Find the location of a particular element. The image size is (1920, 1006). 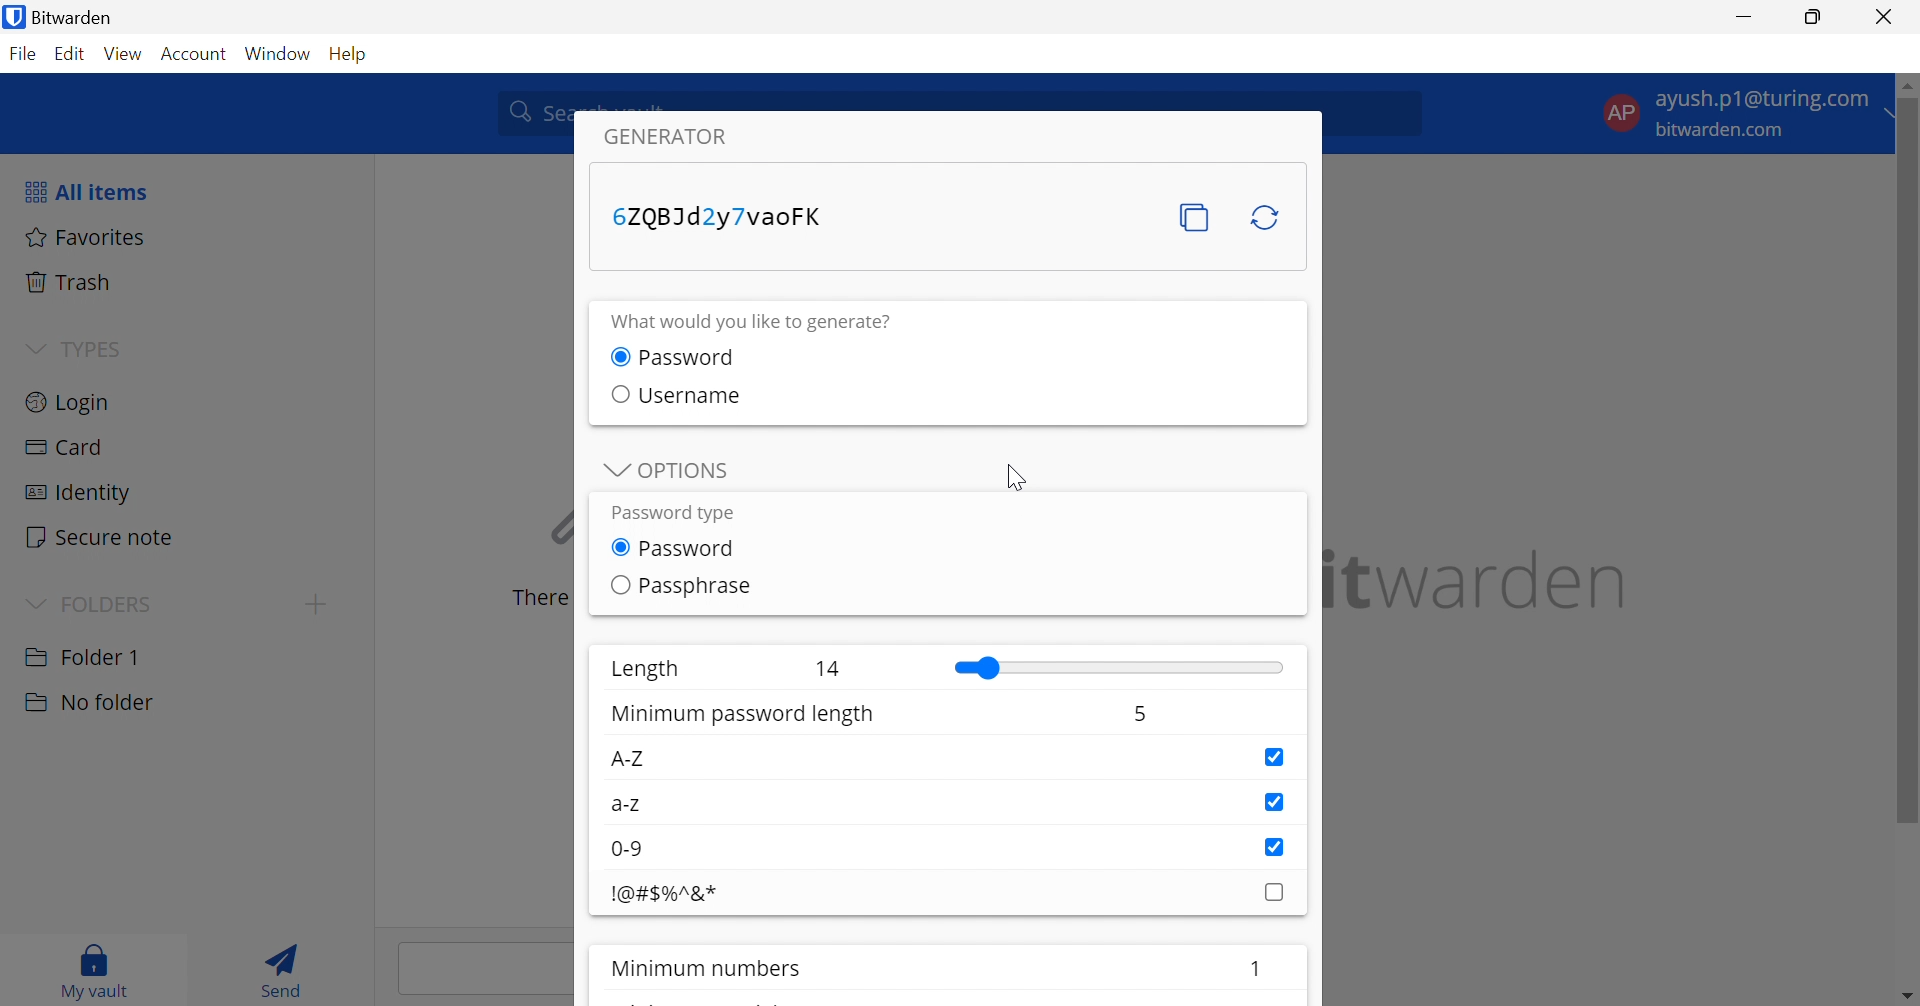

Favorites is located at coordinates (89, 238).